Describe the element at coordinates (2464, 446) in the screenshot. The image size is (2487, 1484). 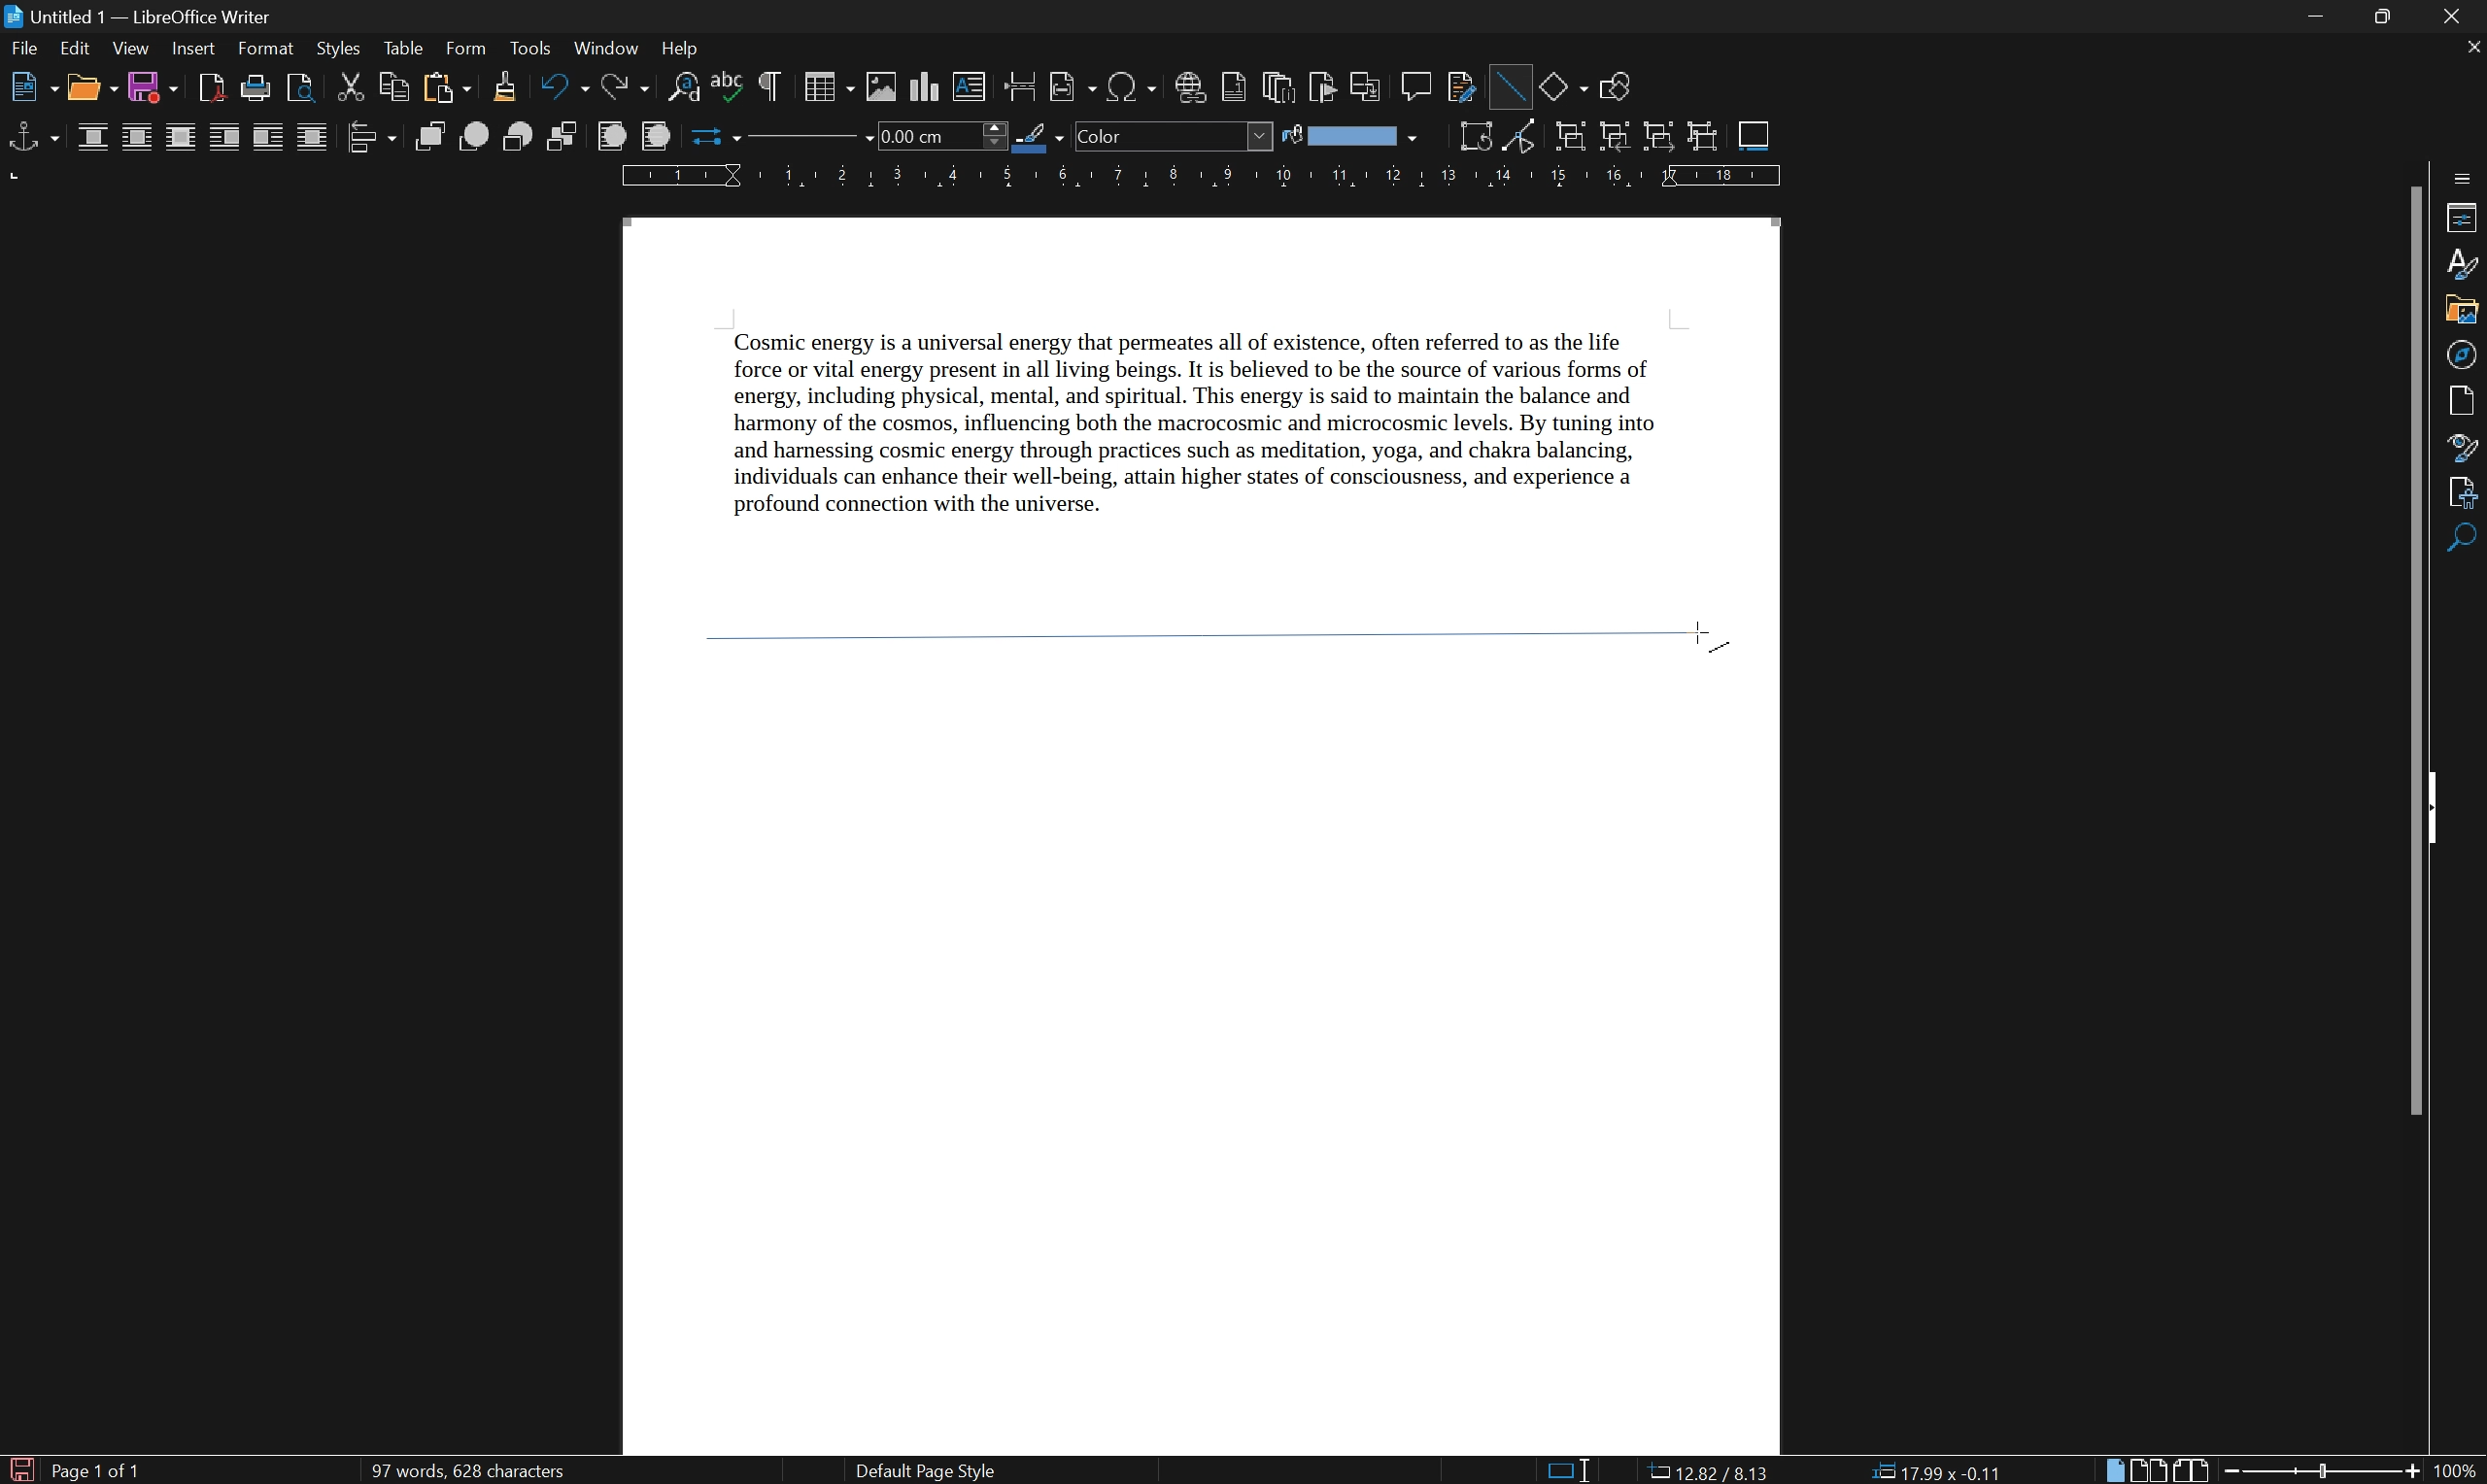
I see `style inspector` at that location.